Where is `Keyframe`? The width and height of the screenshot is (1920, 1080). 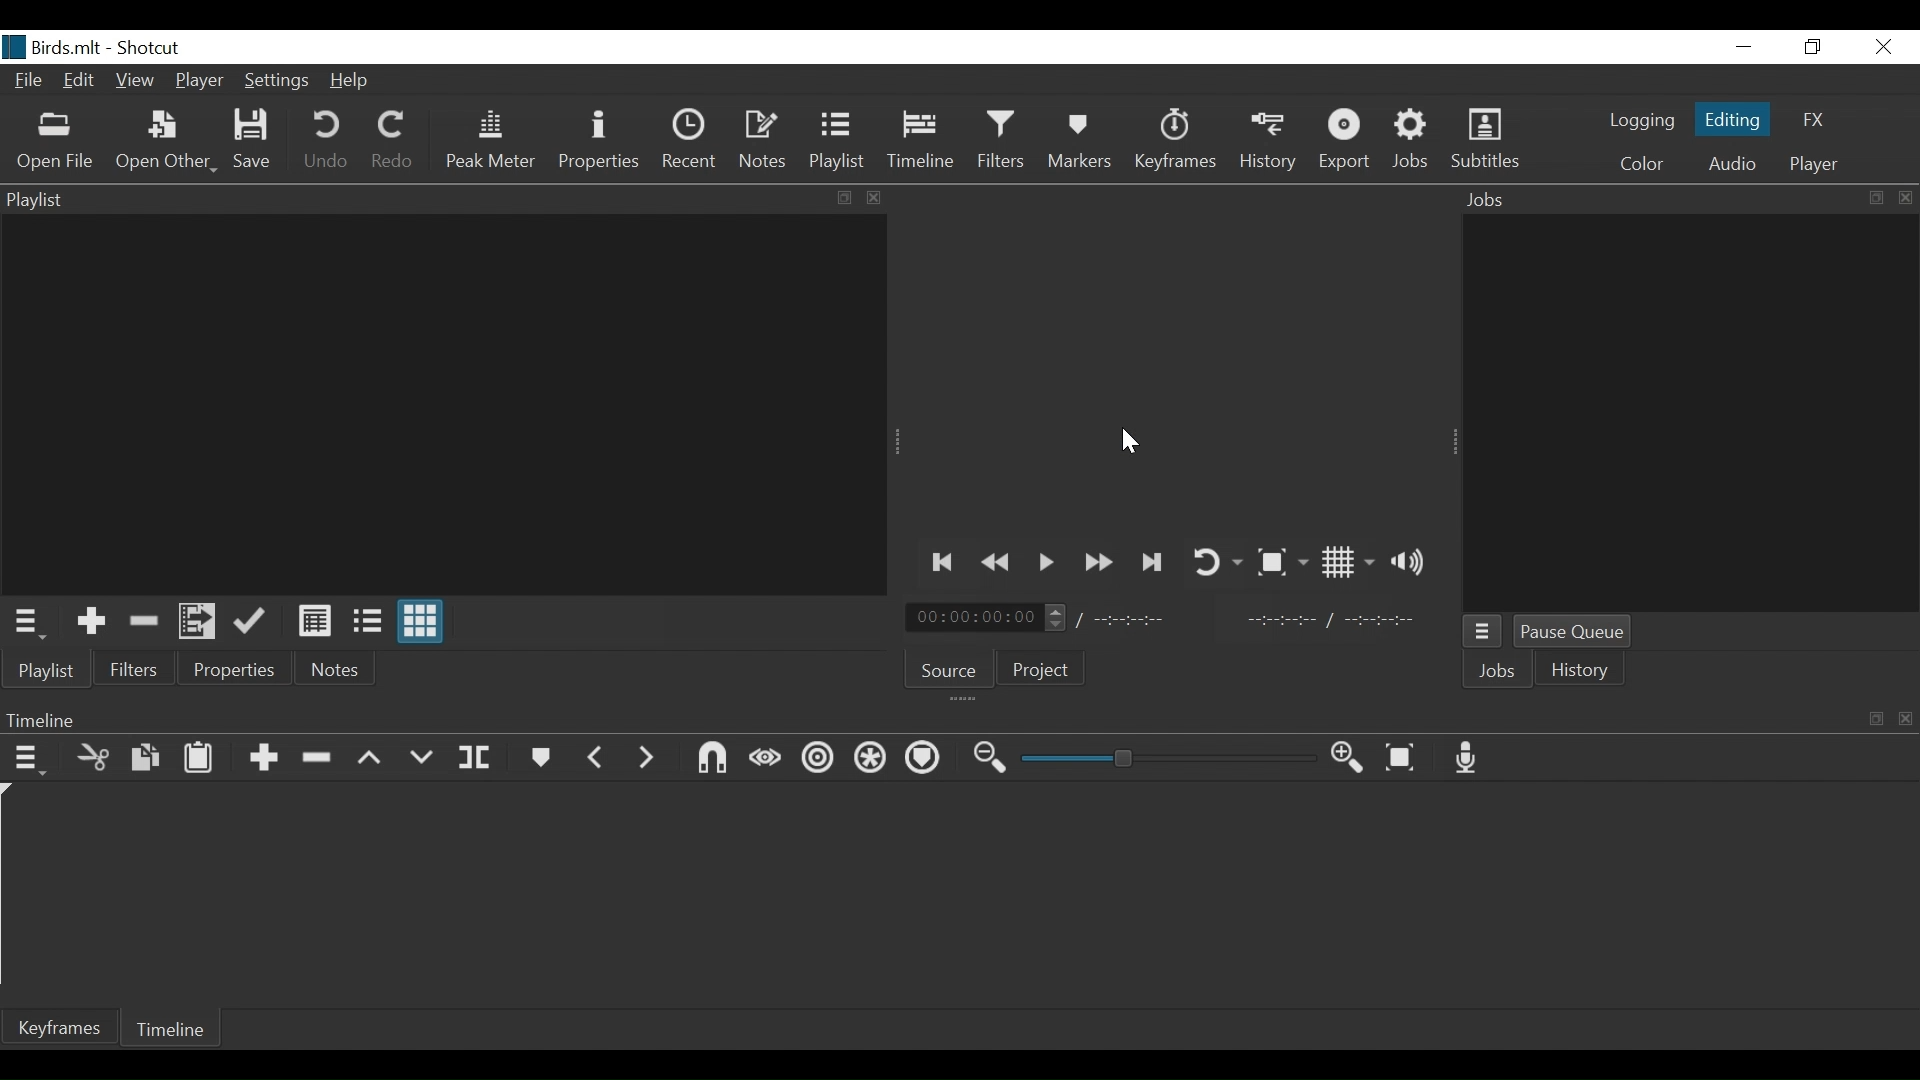 Keyframe is located at coordinates (1178, 140).